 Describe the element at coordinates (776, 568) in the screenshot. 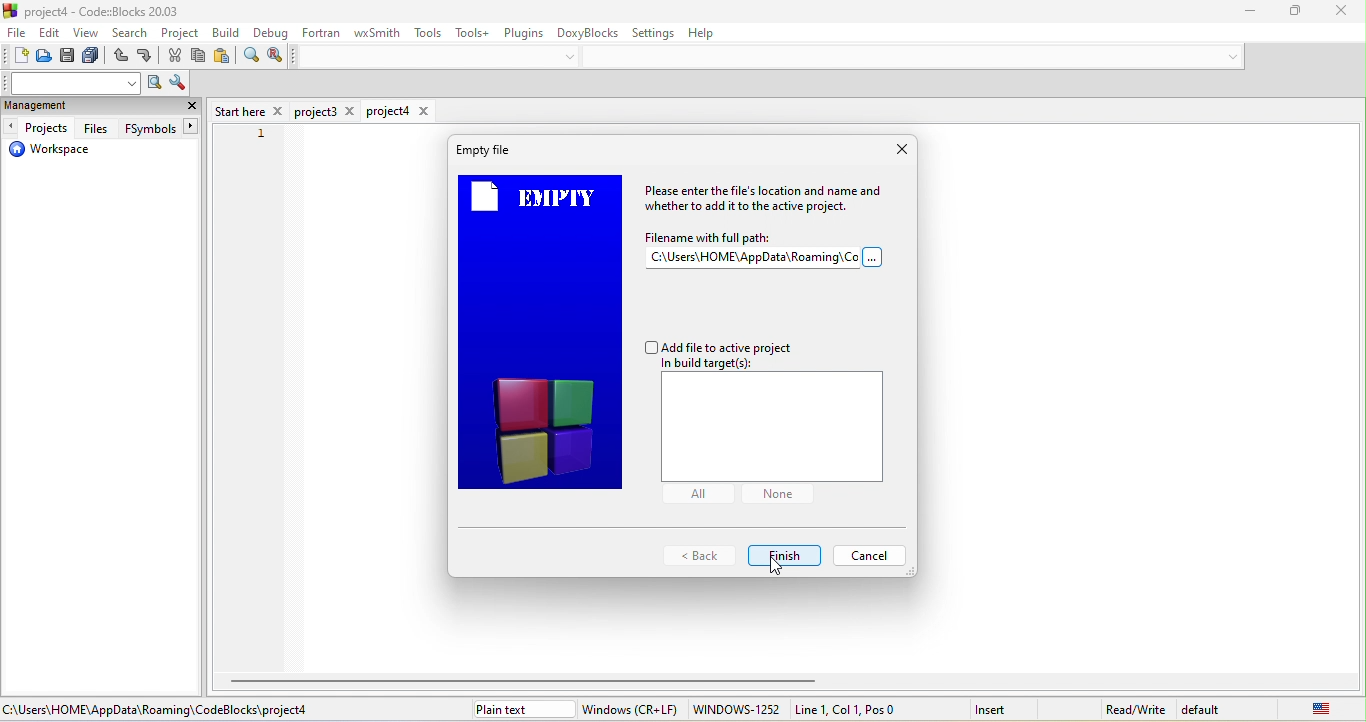

I see `cursor movement` at that location.